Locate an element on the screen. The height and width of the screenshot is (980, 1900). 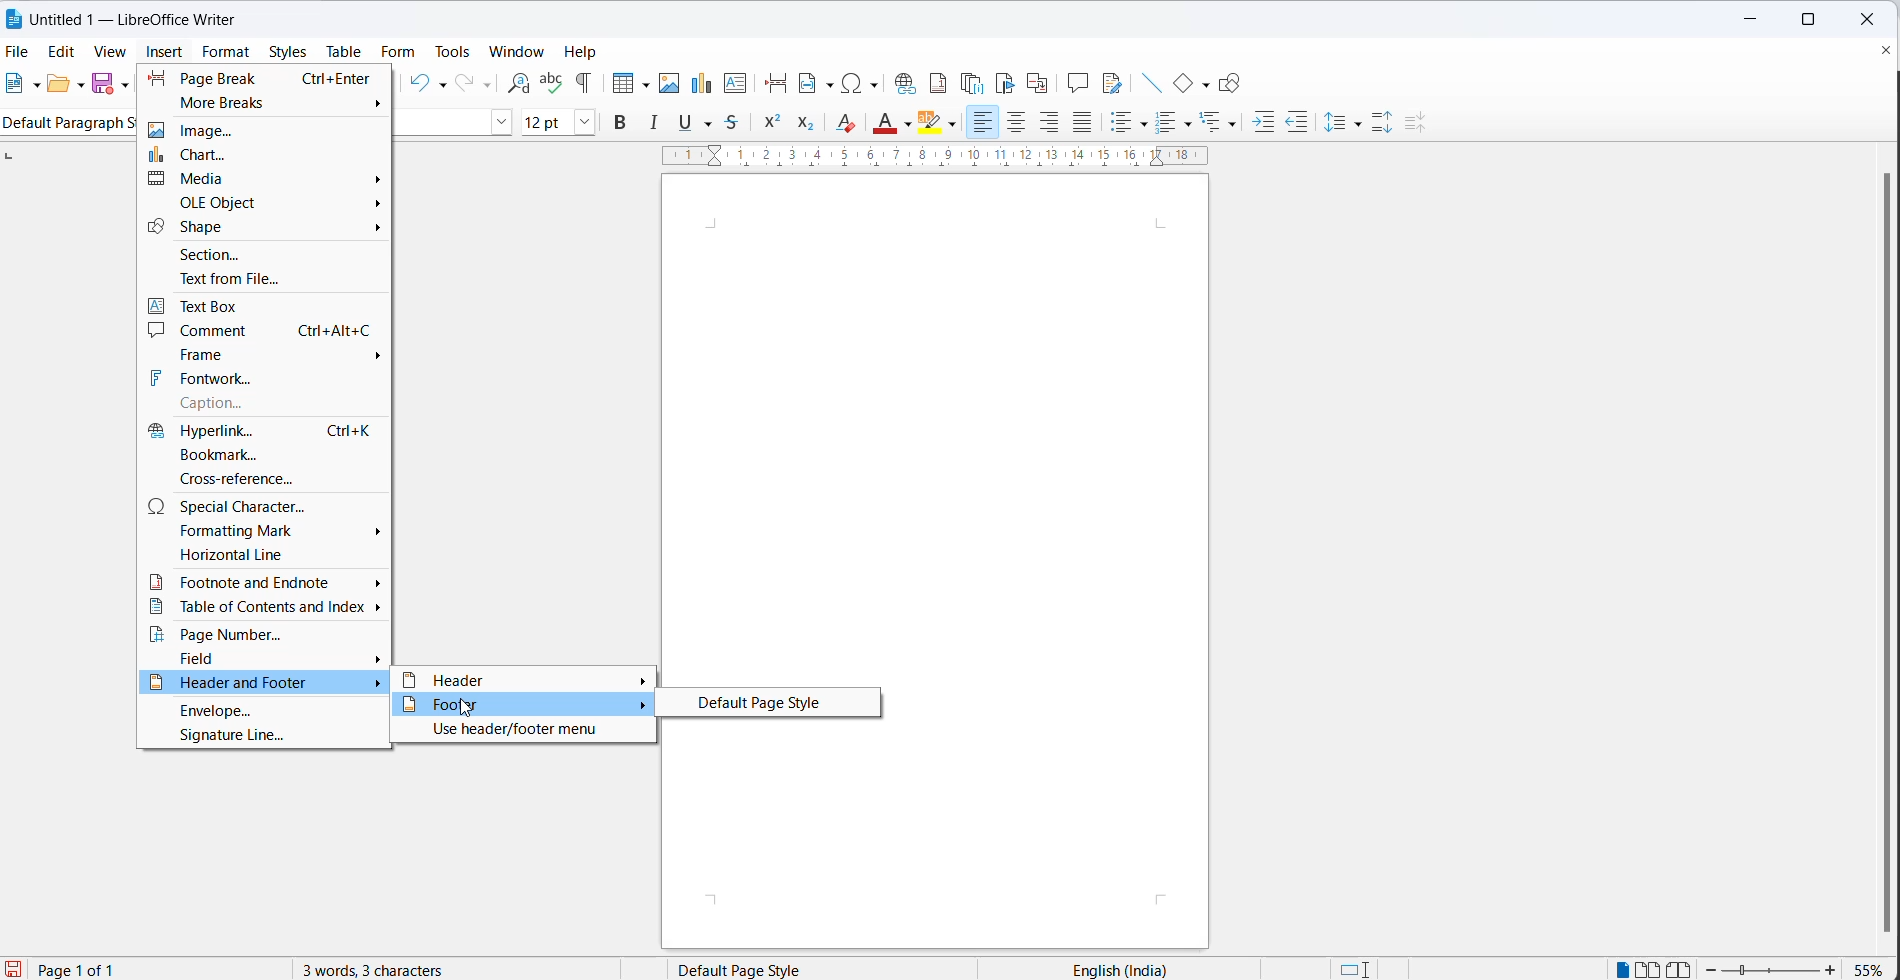
format is located at coordinates (225, 51).